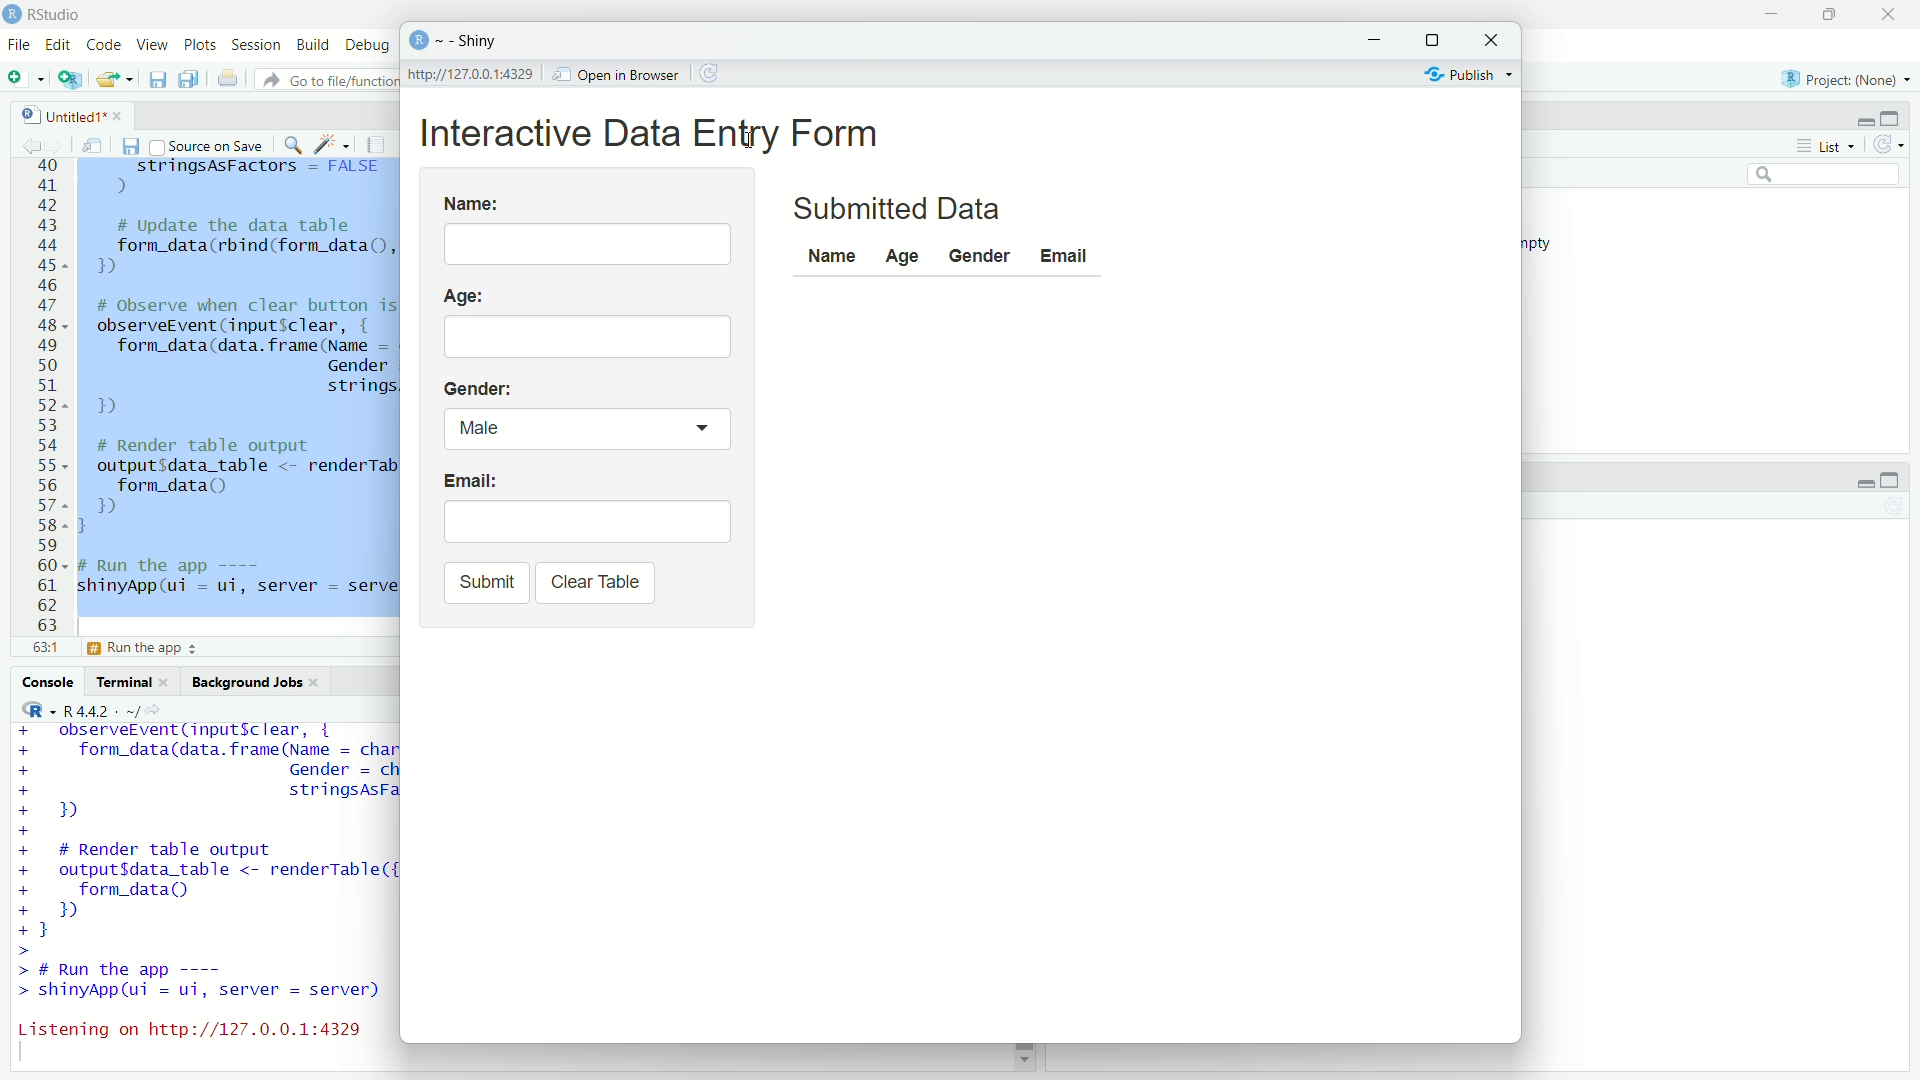 The image size is (1920, 1080). I want to click on Age:, so click(467, 295).